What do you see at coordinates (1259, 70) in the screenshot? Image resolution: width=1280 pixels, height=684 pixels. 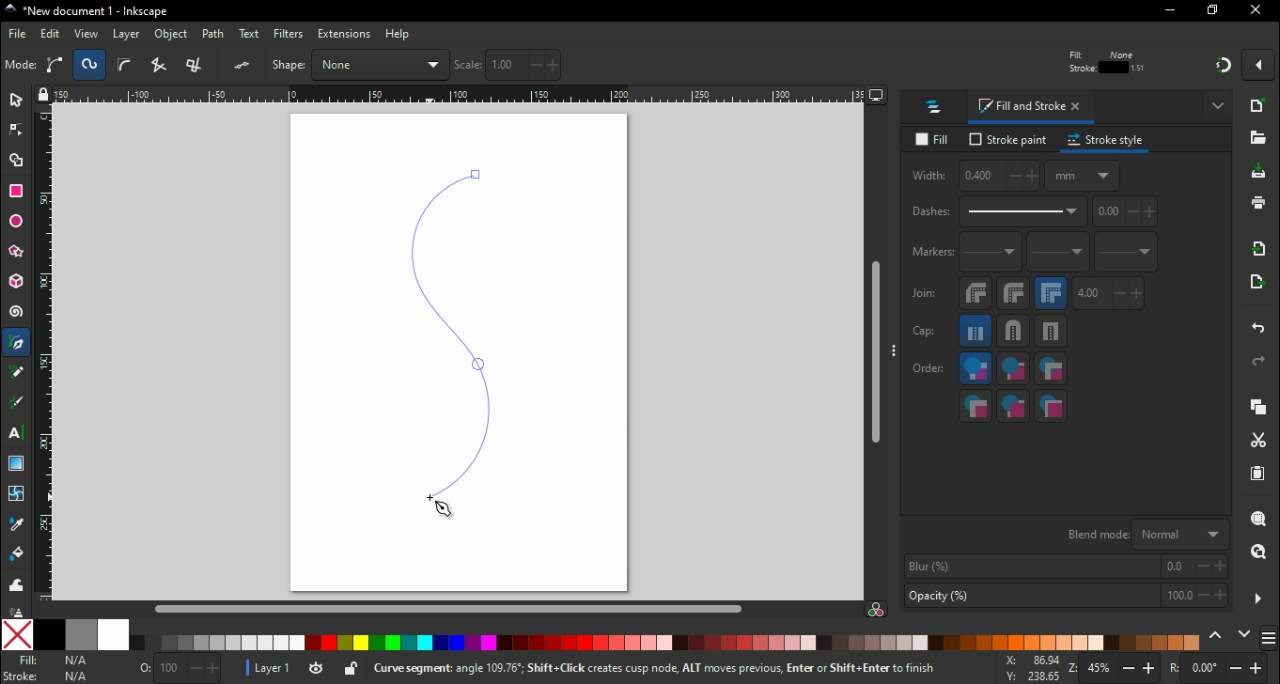 I see `snapping options` at bounding box center [1259, 70].